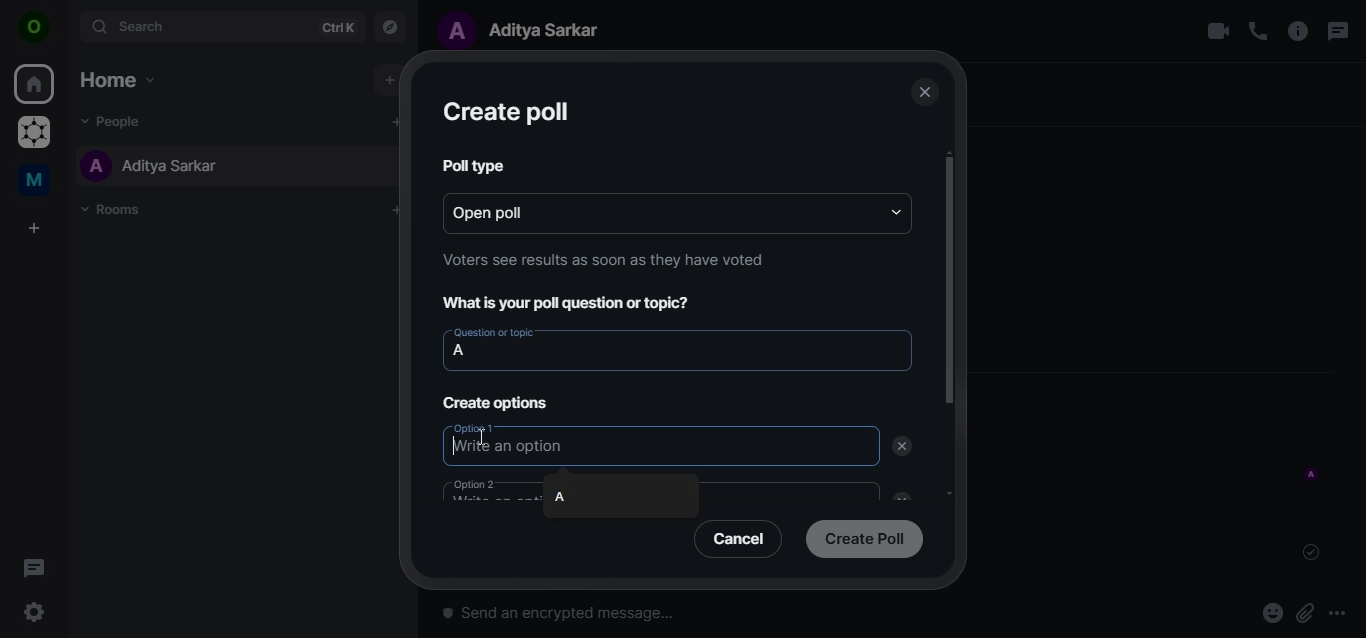 The width and height of the screenshot is (1366, 638). I want to click on graoheneos, so click(34, 134).